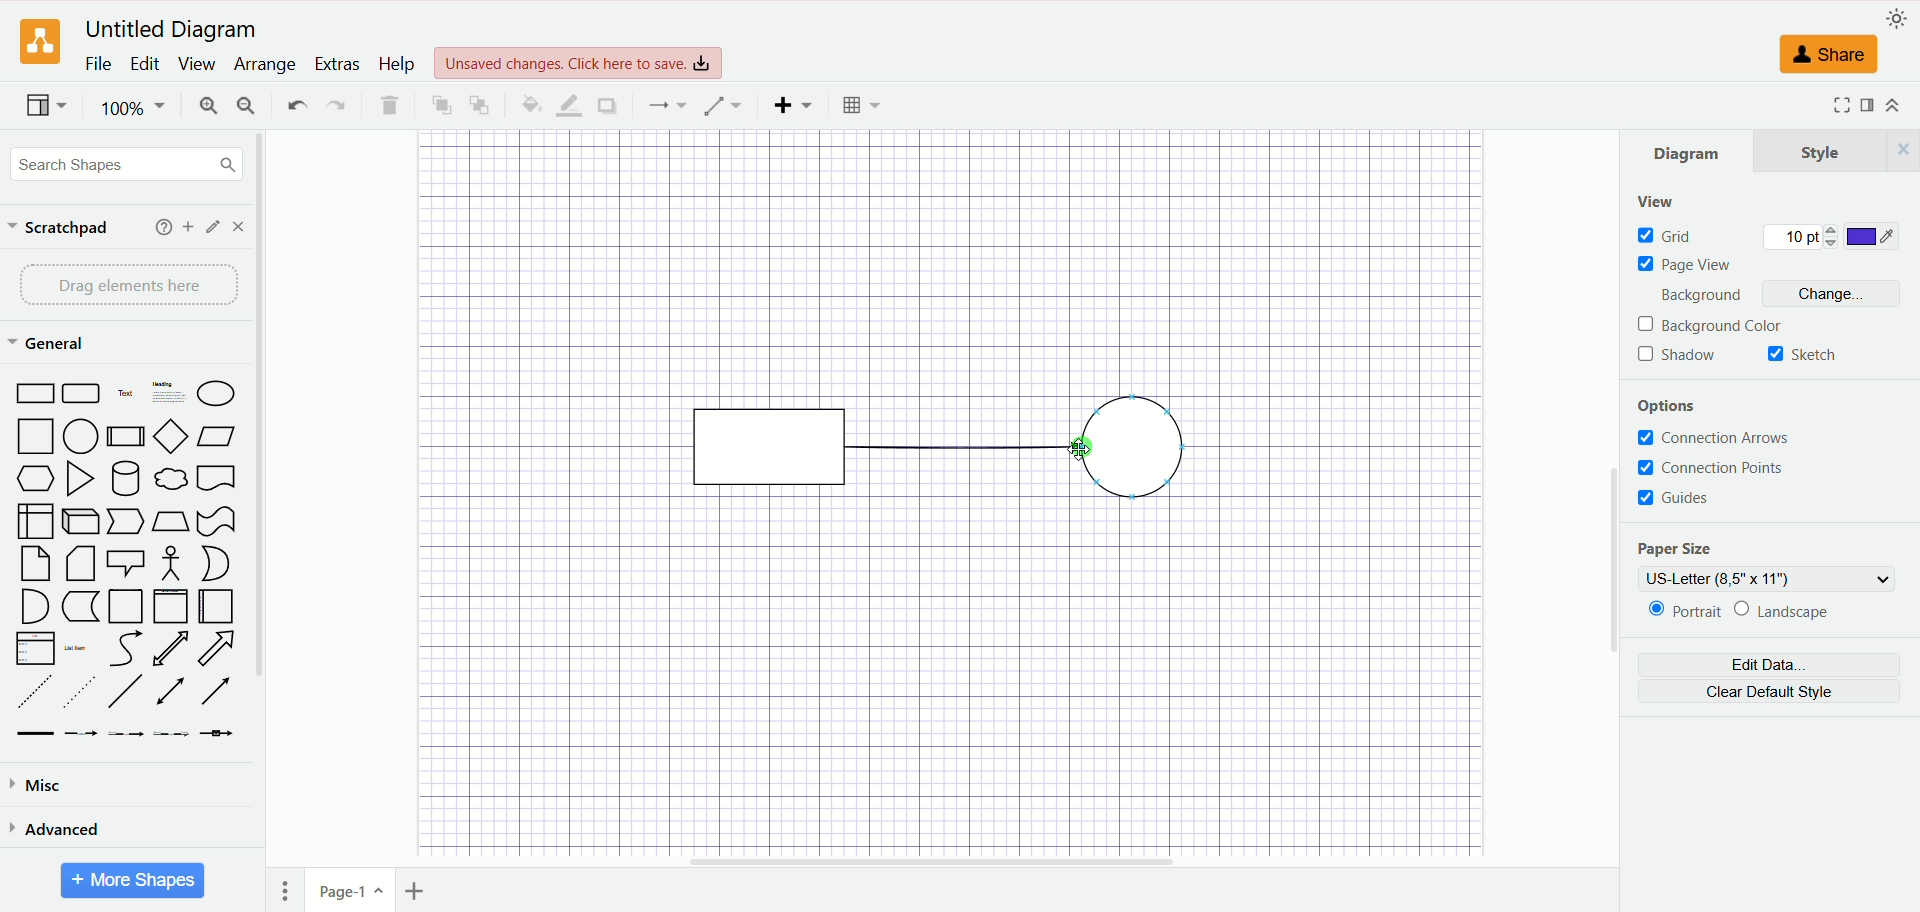 Image resolution: width=1920 pixels, height=912 pixels. What do you see at coordinates (37, 393) in the screenshot?
I see `Rectangle` at bounding box center [37, 393].